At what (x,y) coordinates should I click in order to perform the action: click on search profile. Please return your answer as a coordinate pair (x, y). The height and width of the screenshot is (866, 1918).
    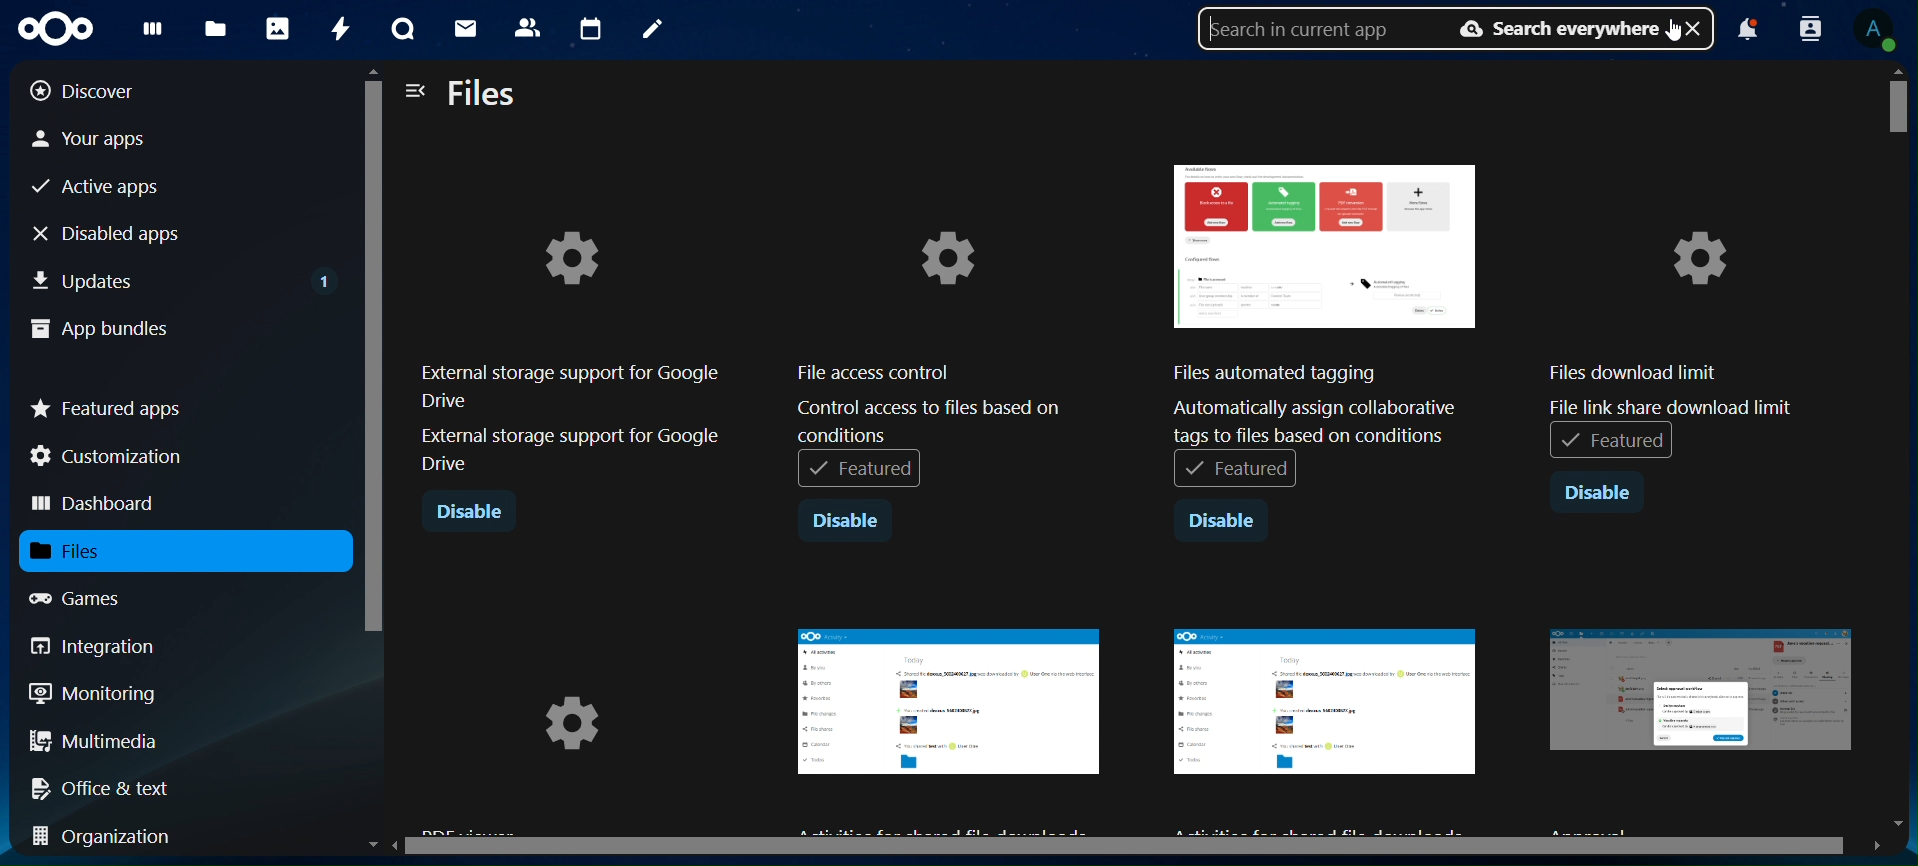
    Looking at the image, I should click on (1811, 27).